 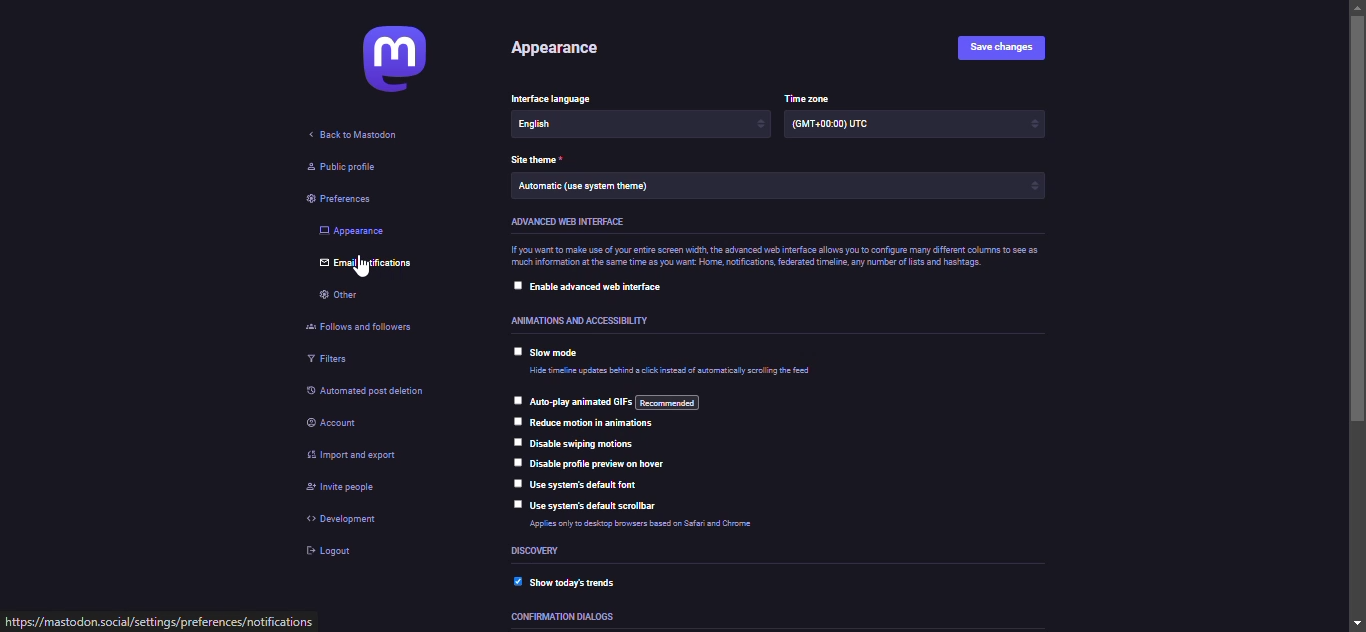 I want to click on save changes, so click(x=1001, y=48).